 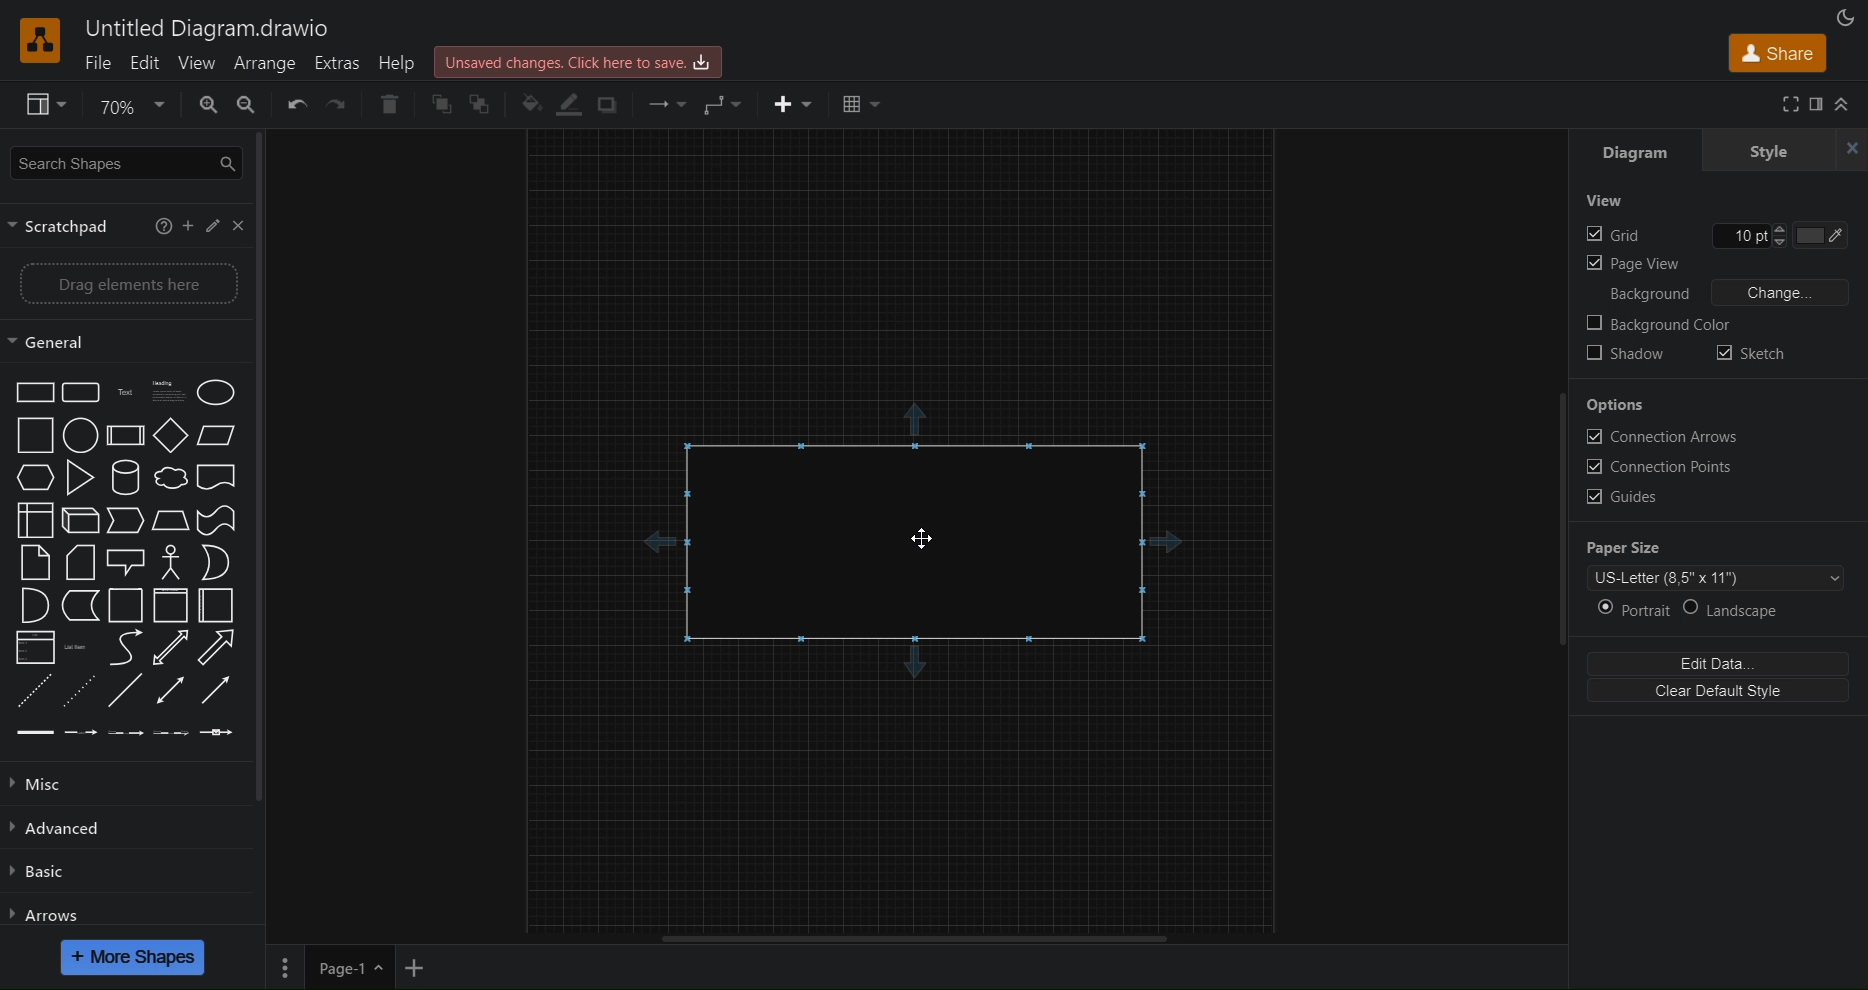 I want to click on Fill Color, so click(x=526, y=104).